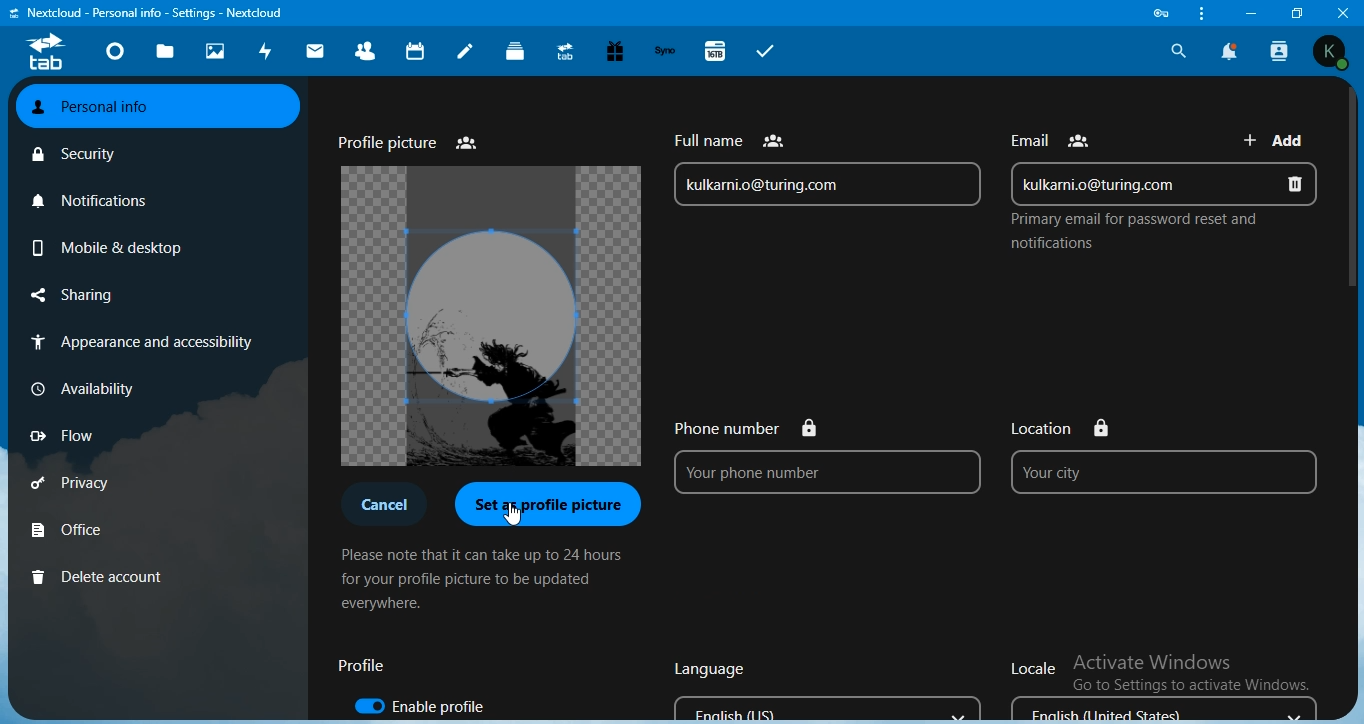 This screenshot has width=1364, height=724. I want to click on synology, so click(668, 51).